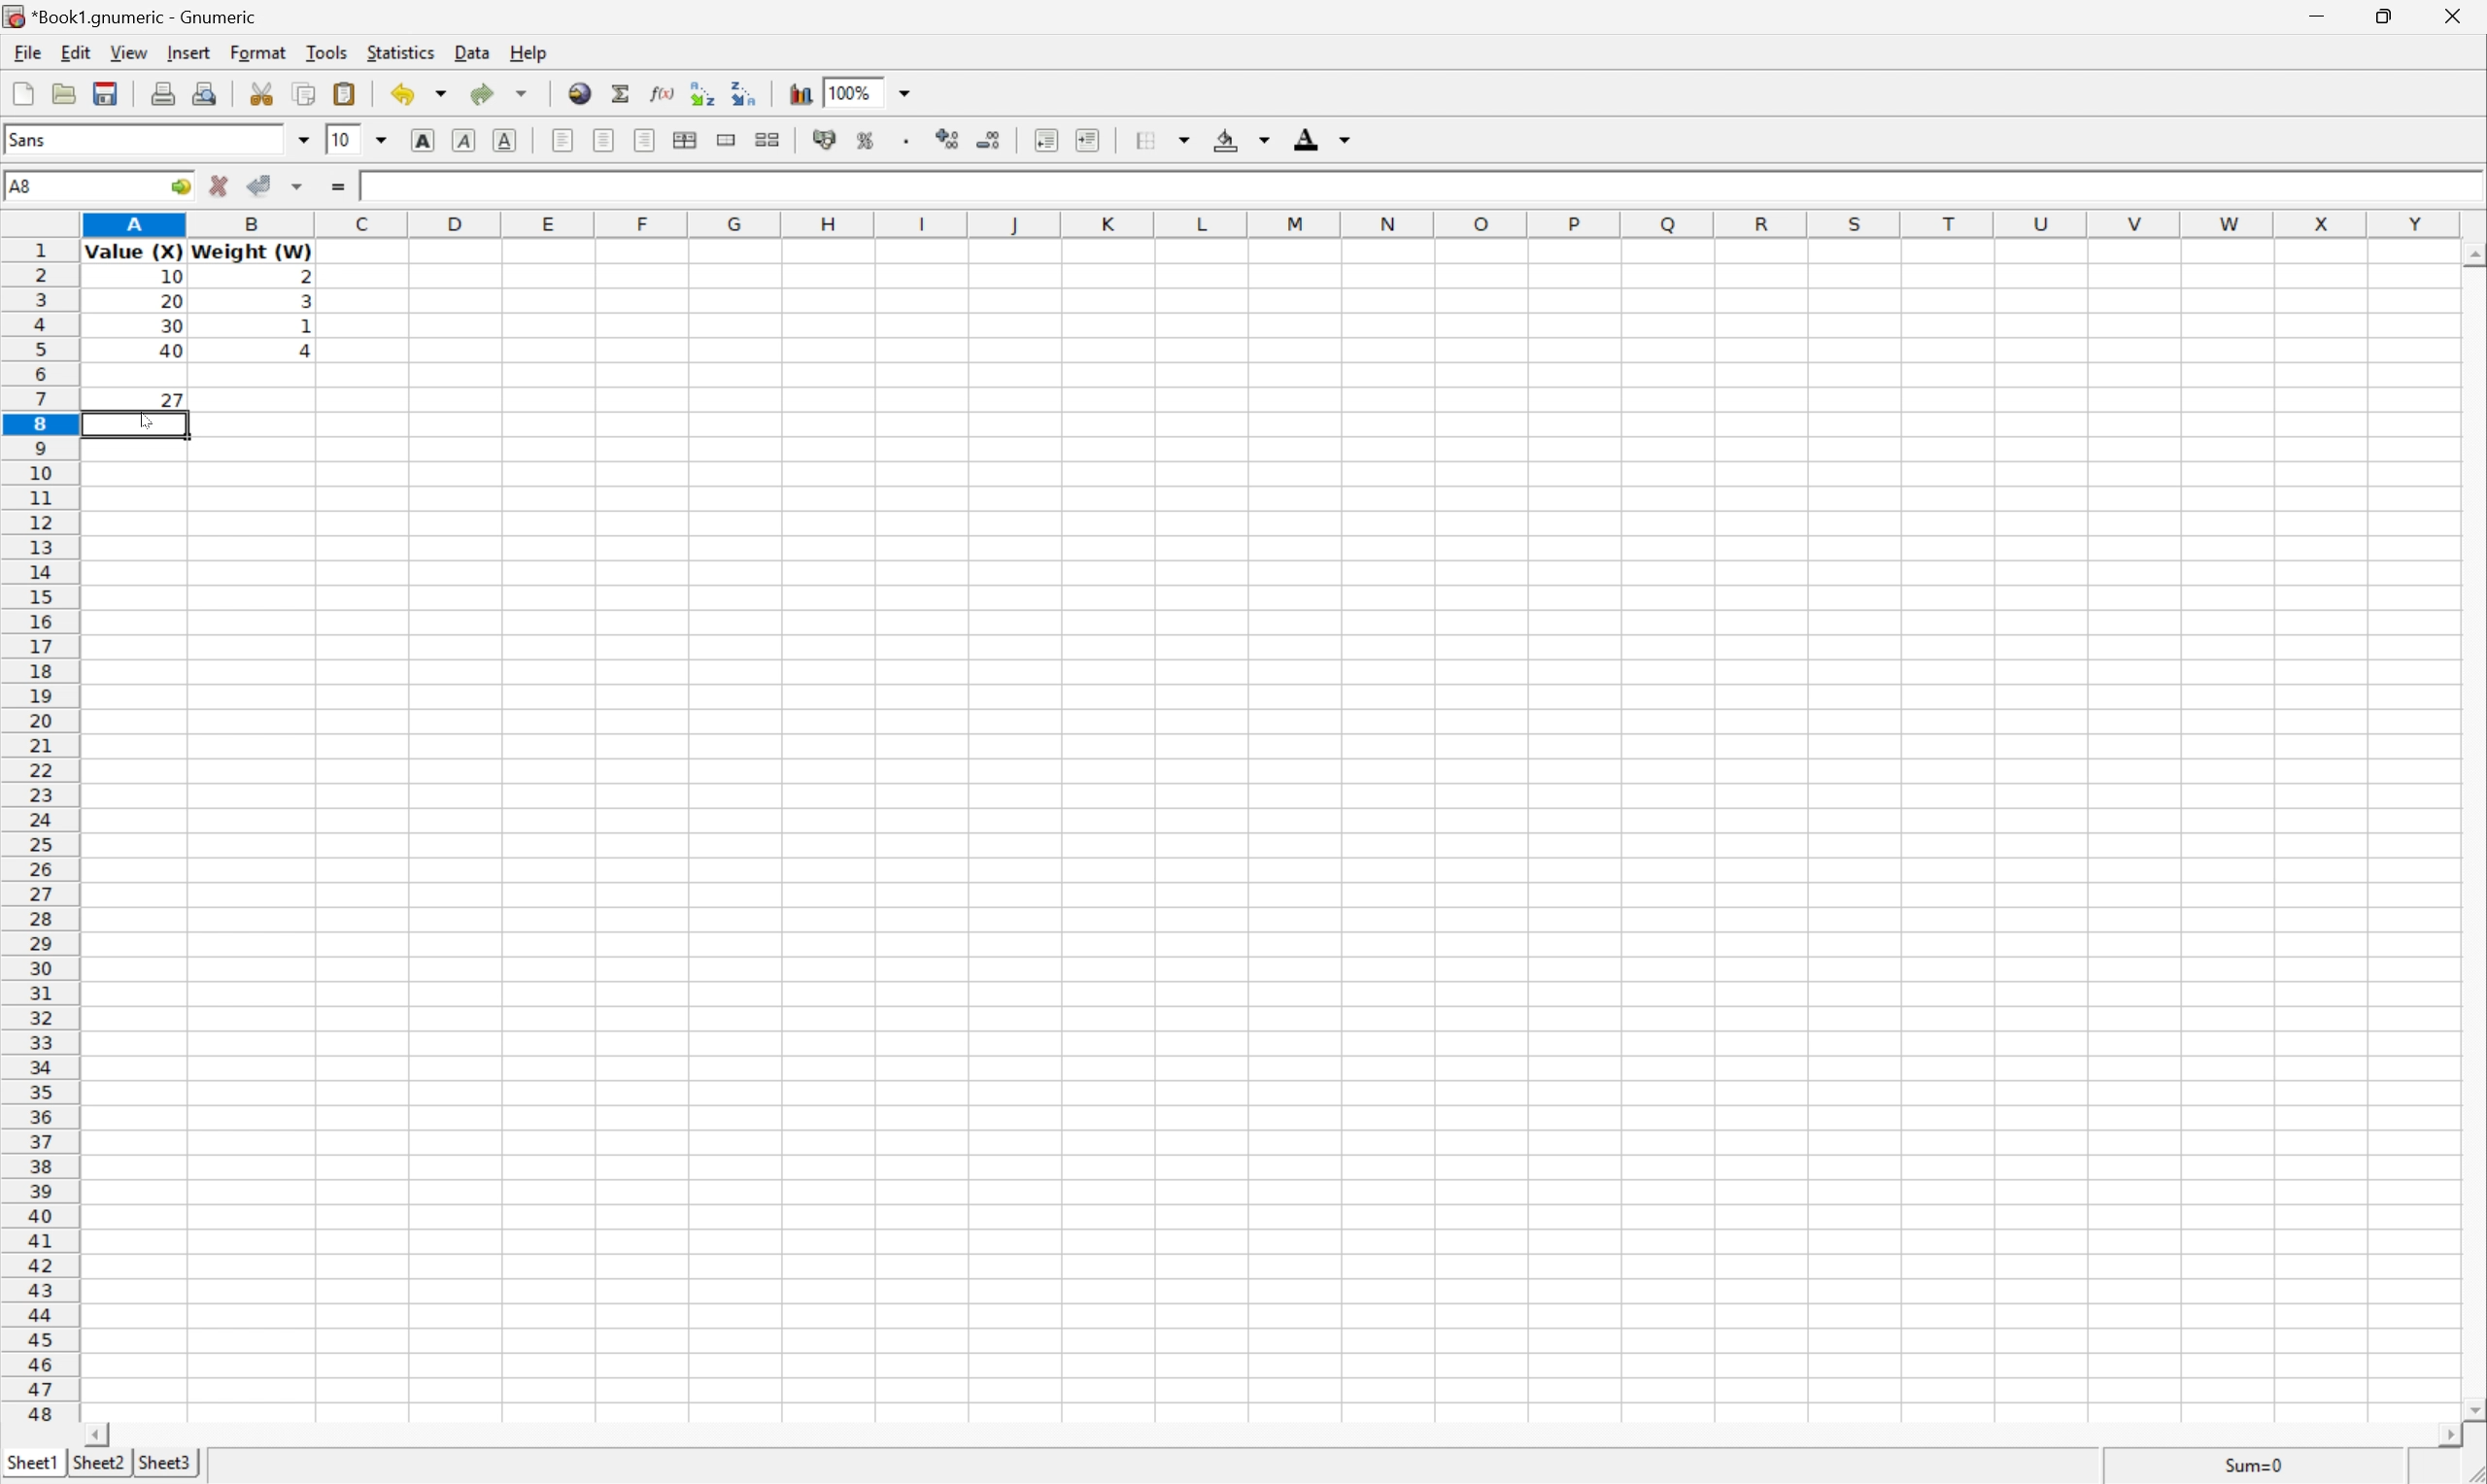  Describe the element at coordinates (746, 94) in the screenshot. I see `Sort the selected region in descending order based on the first column selected` at that location.